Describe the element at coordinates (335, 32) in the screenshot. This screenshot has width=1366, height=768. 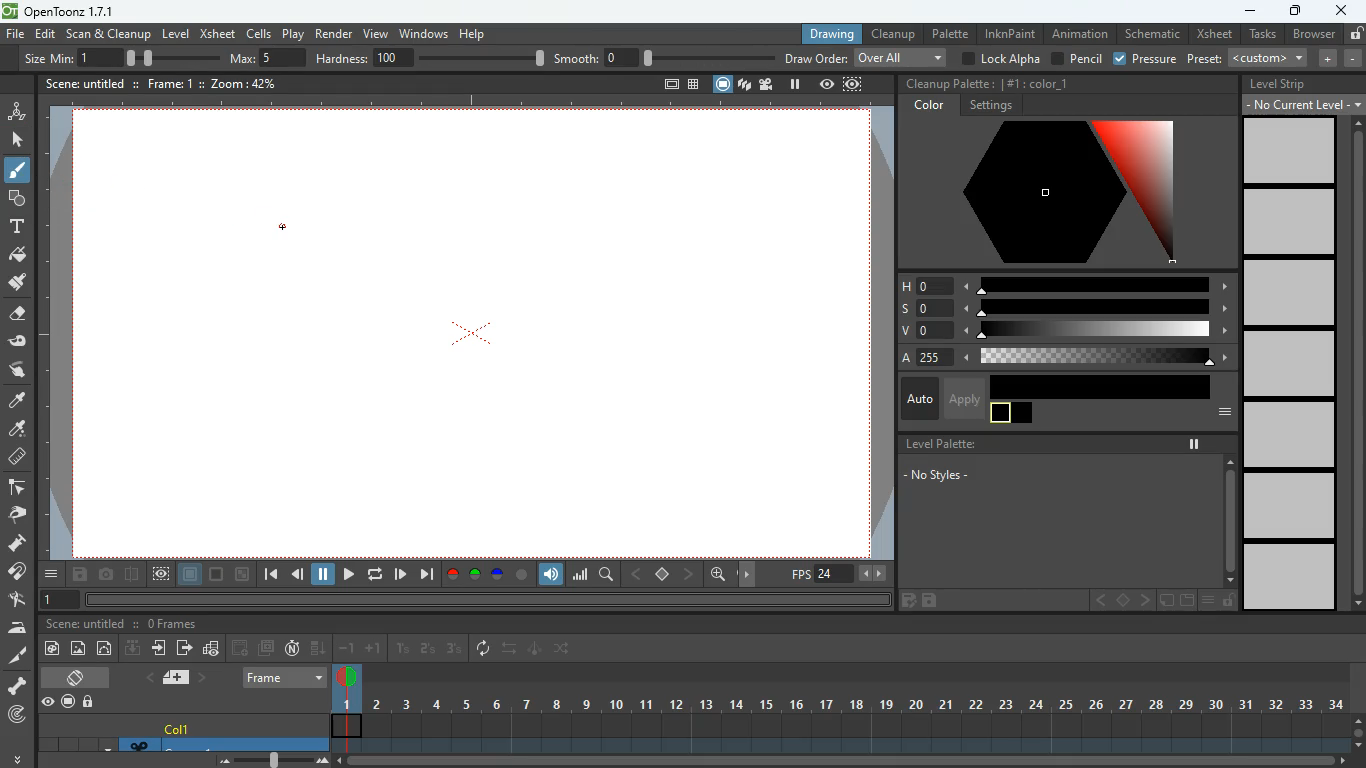
I see `render` at that location.